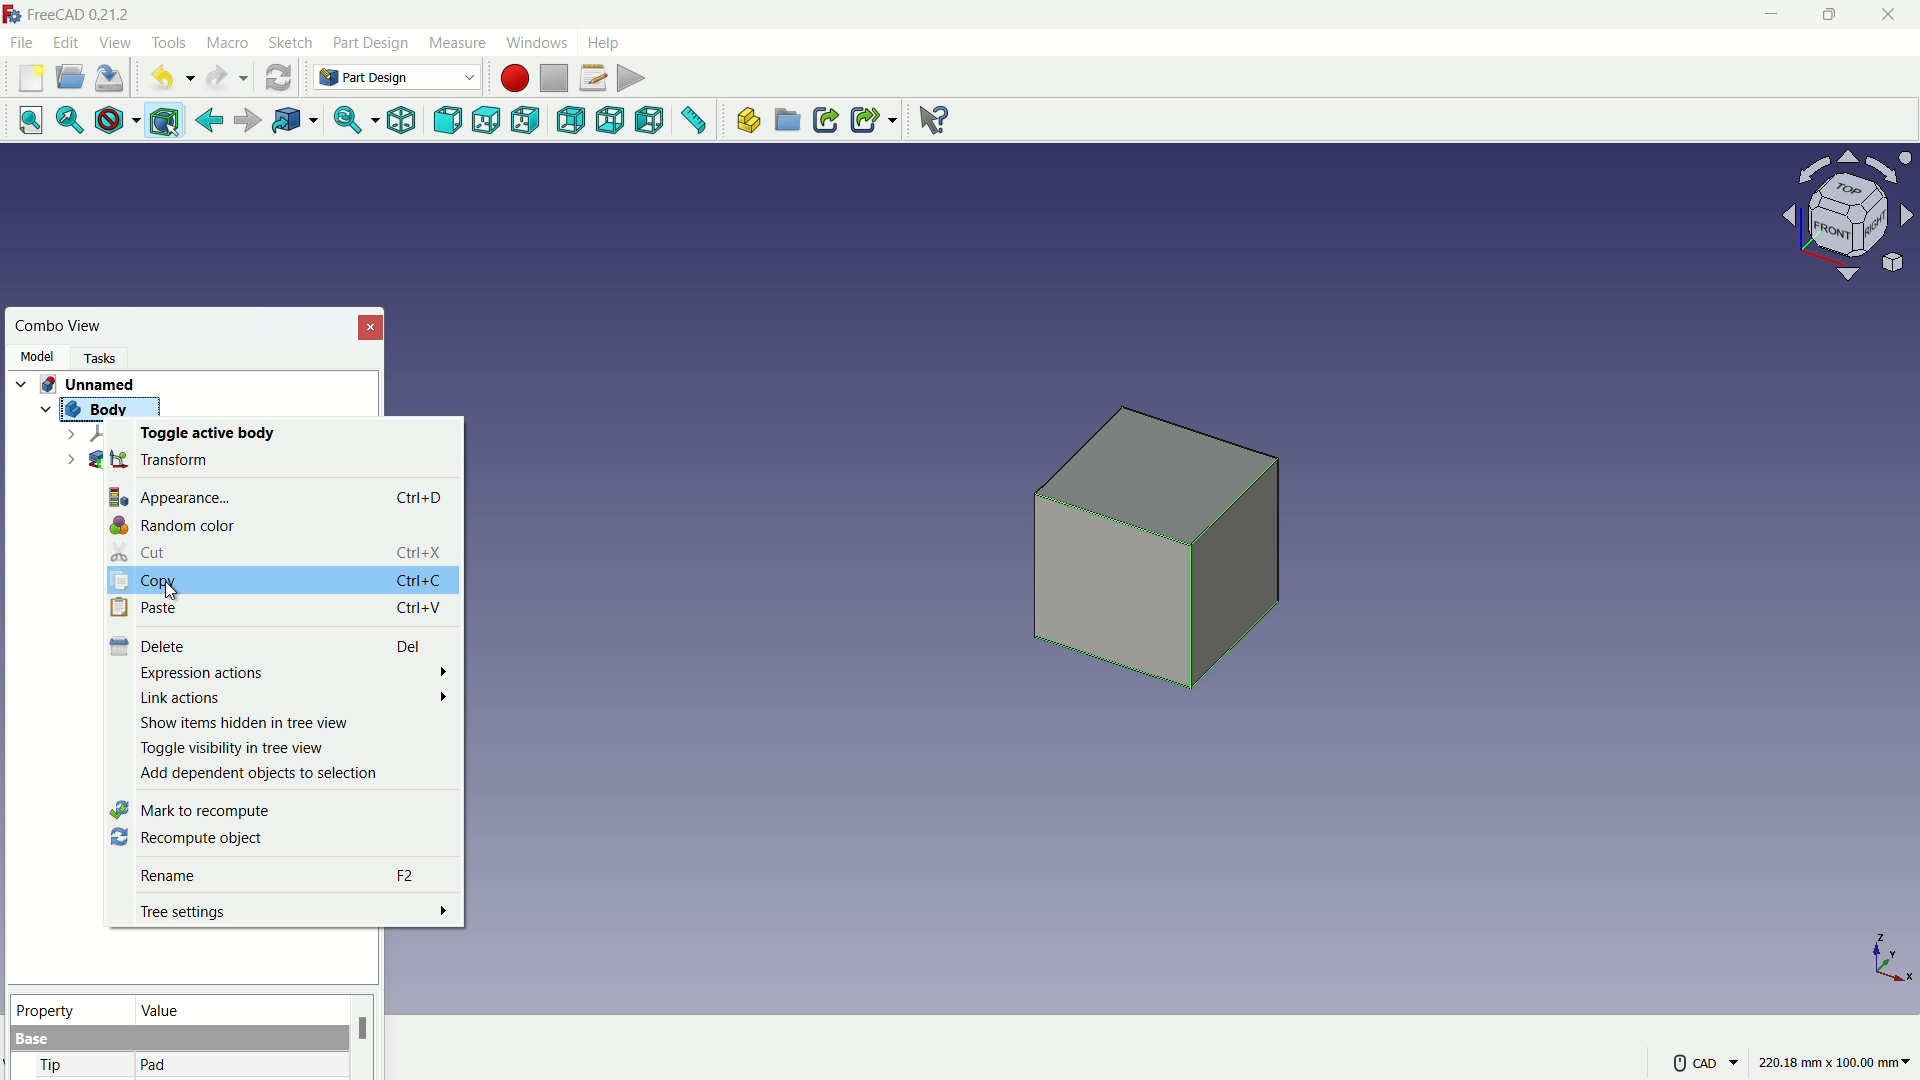 This screenshot has height=1080, width=1920. What do you see at coordinates (174, 592) in the screenshot?
I see `cursor` at bounding box center [174, 592].